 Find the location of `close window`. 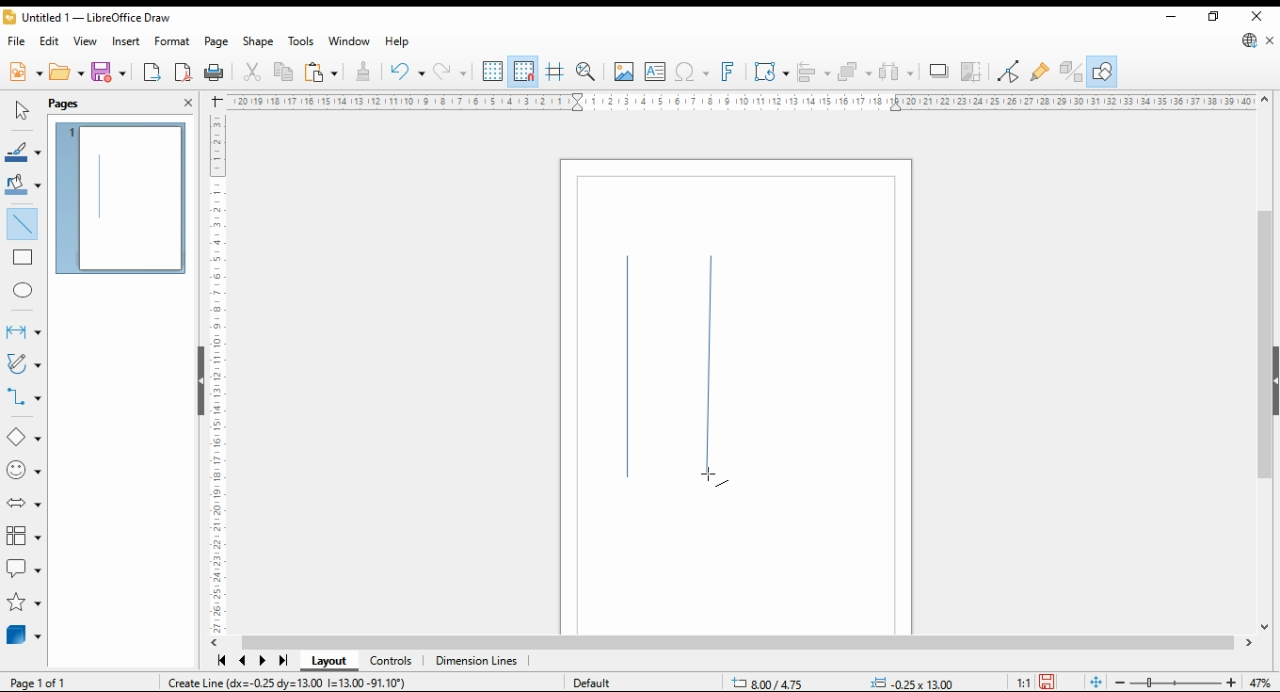

close window is located at coordinates (1254, 17).